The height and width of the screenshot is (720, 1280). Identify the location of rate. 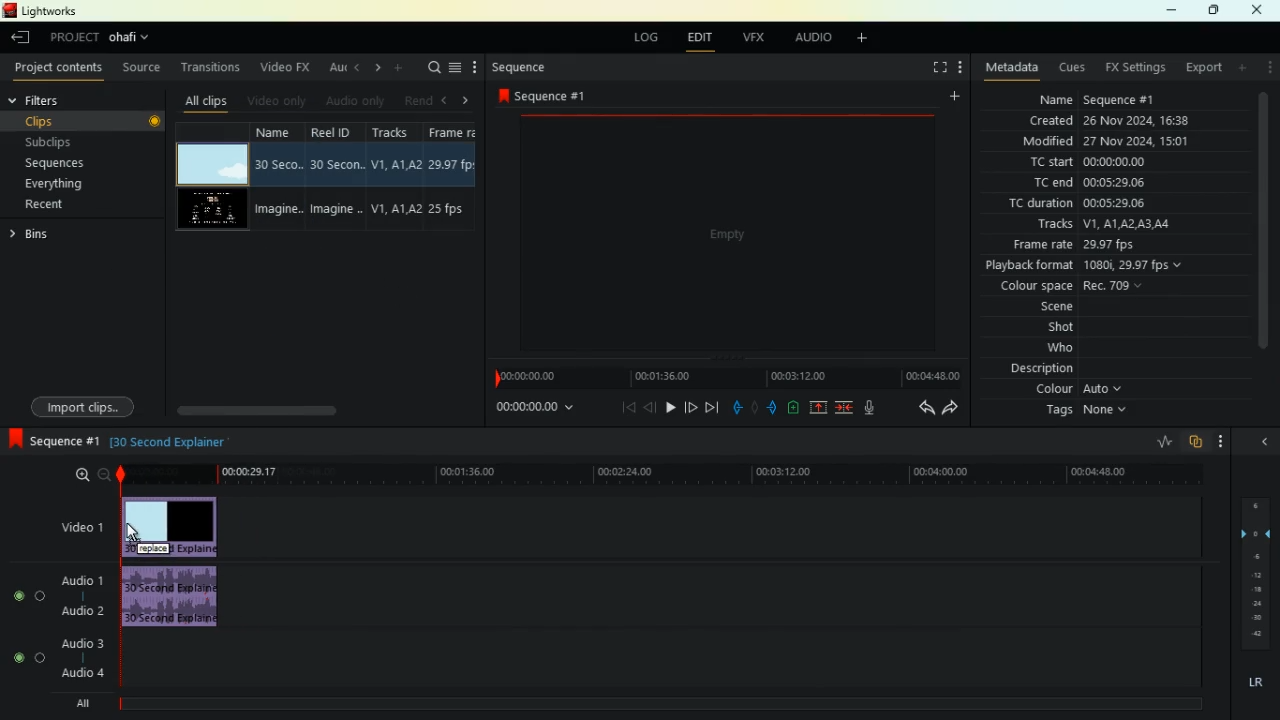
(1162, 440).